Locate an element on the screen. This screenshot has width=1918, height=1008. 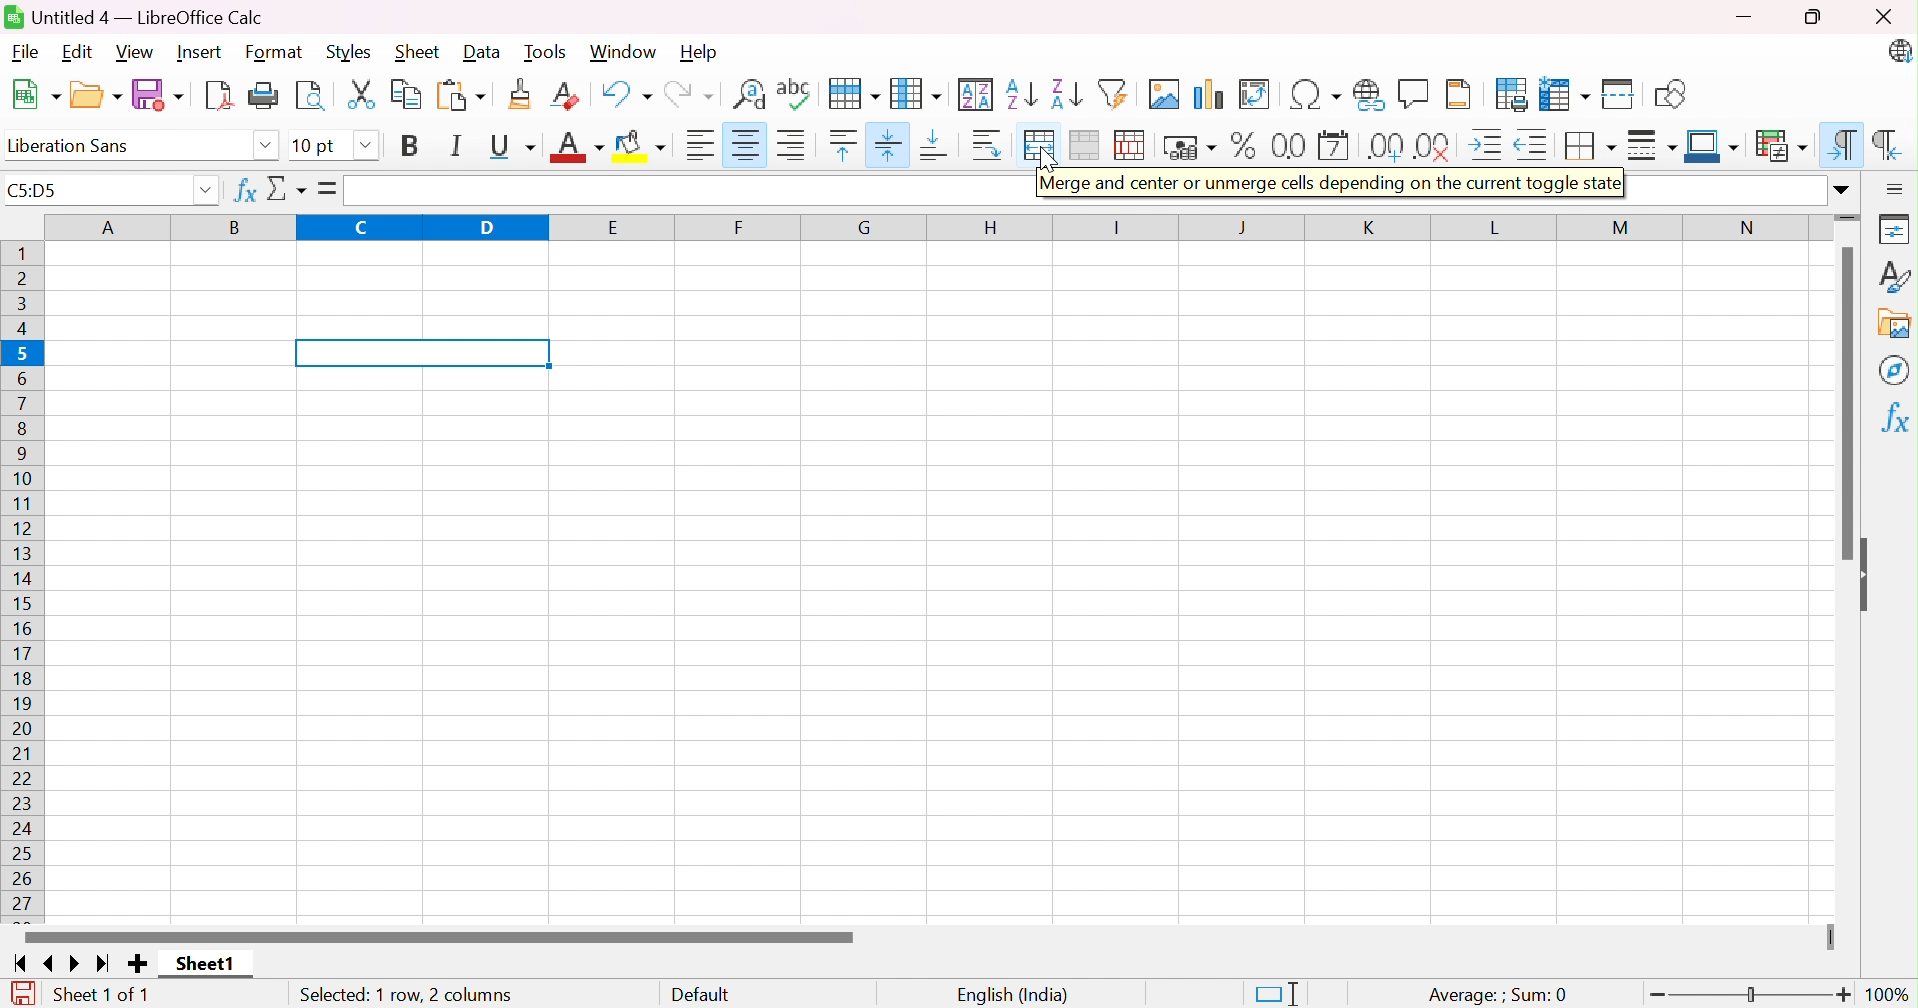
AutoFilter is located at coordinates (1115, 93).